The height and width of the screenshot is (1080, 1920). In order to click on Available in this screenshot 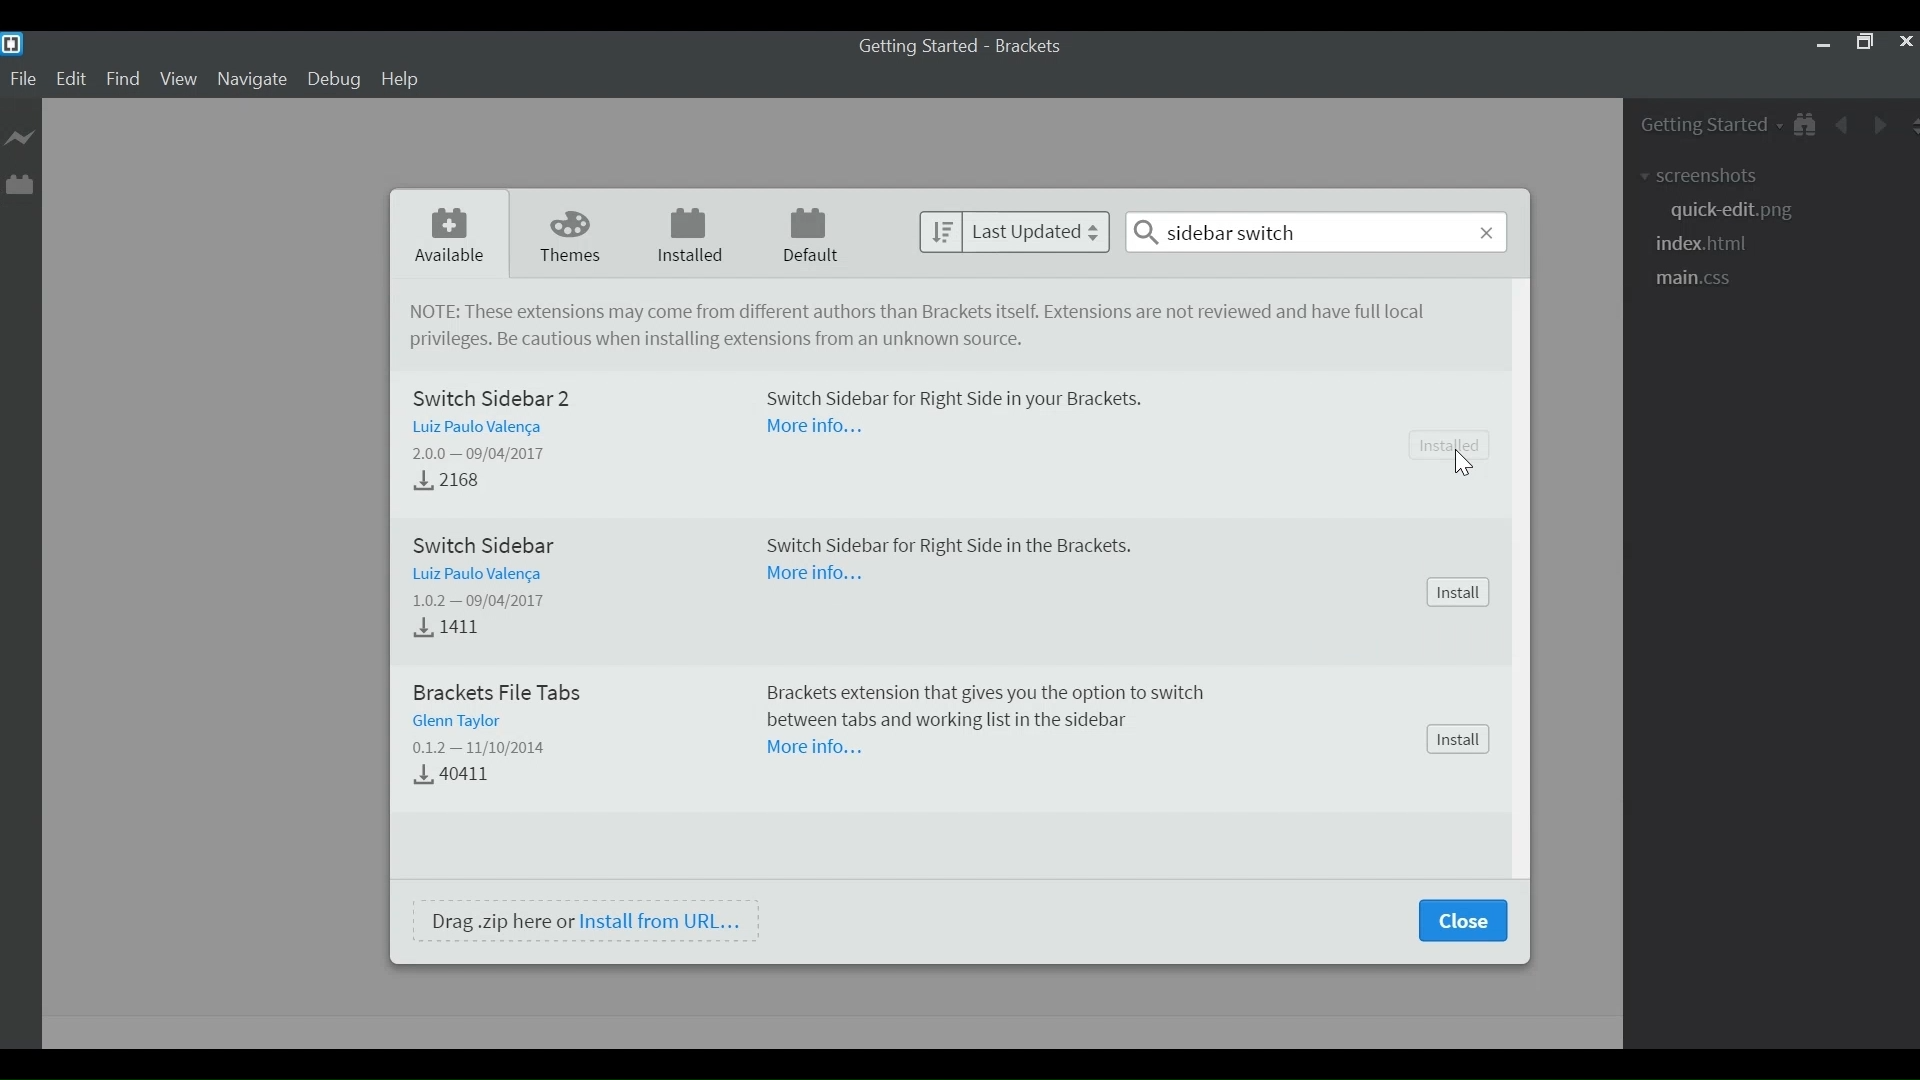, I will do `click(452, 236)`.